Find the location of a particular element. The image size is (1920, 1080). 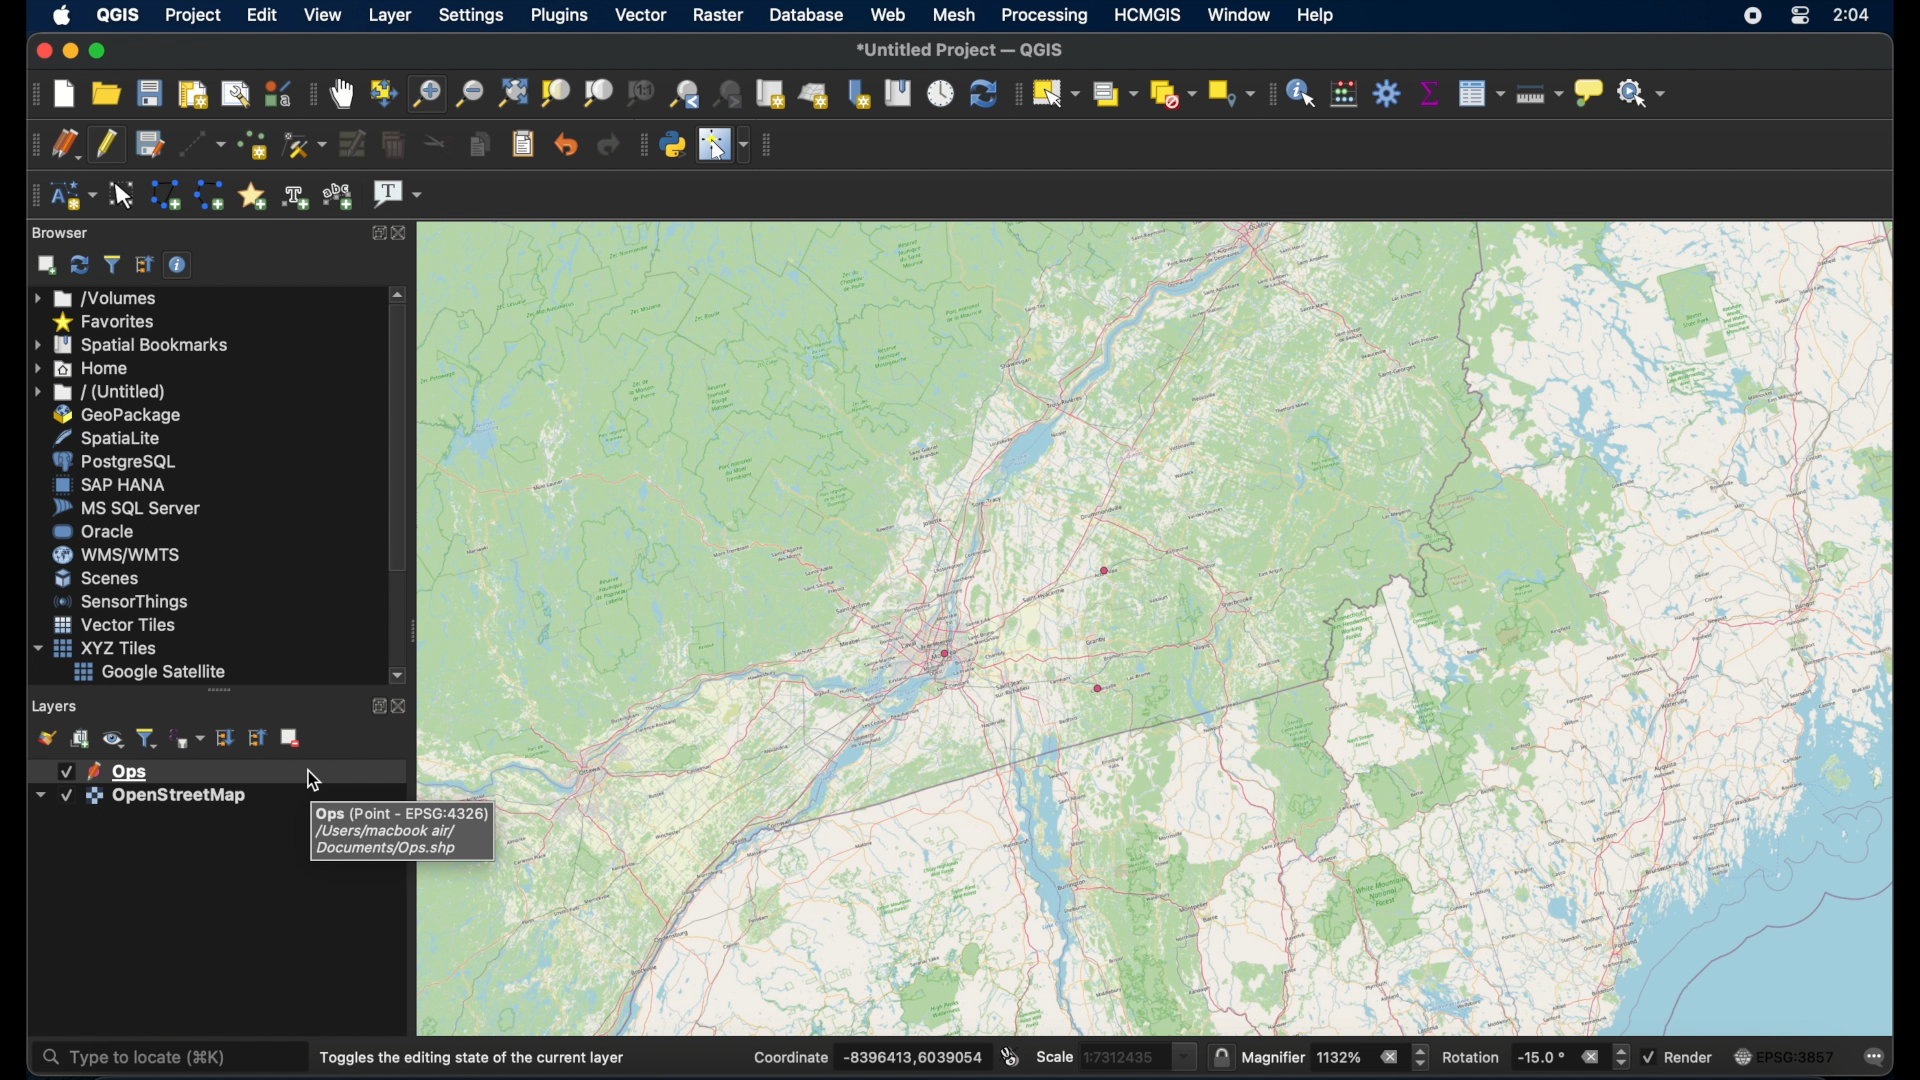

collapse all is located at coordinates (145, 265).